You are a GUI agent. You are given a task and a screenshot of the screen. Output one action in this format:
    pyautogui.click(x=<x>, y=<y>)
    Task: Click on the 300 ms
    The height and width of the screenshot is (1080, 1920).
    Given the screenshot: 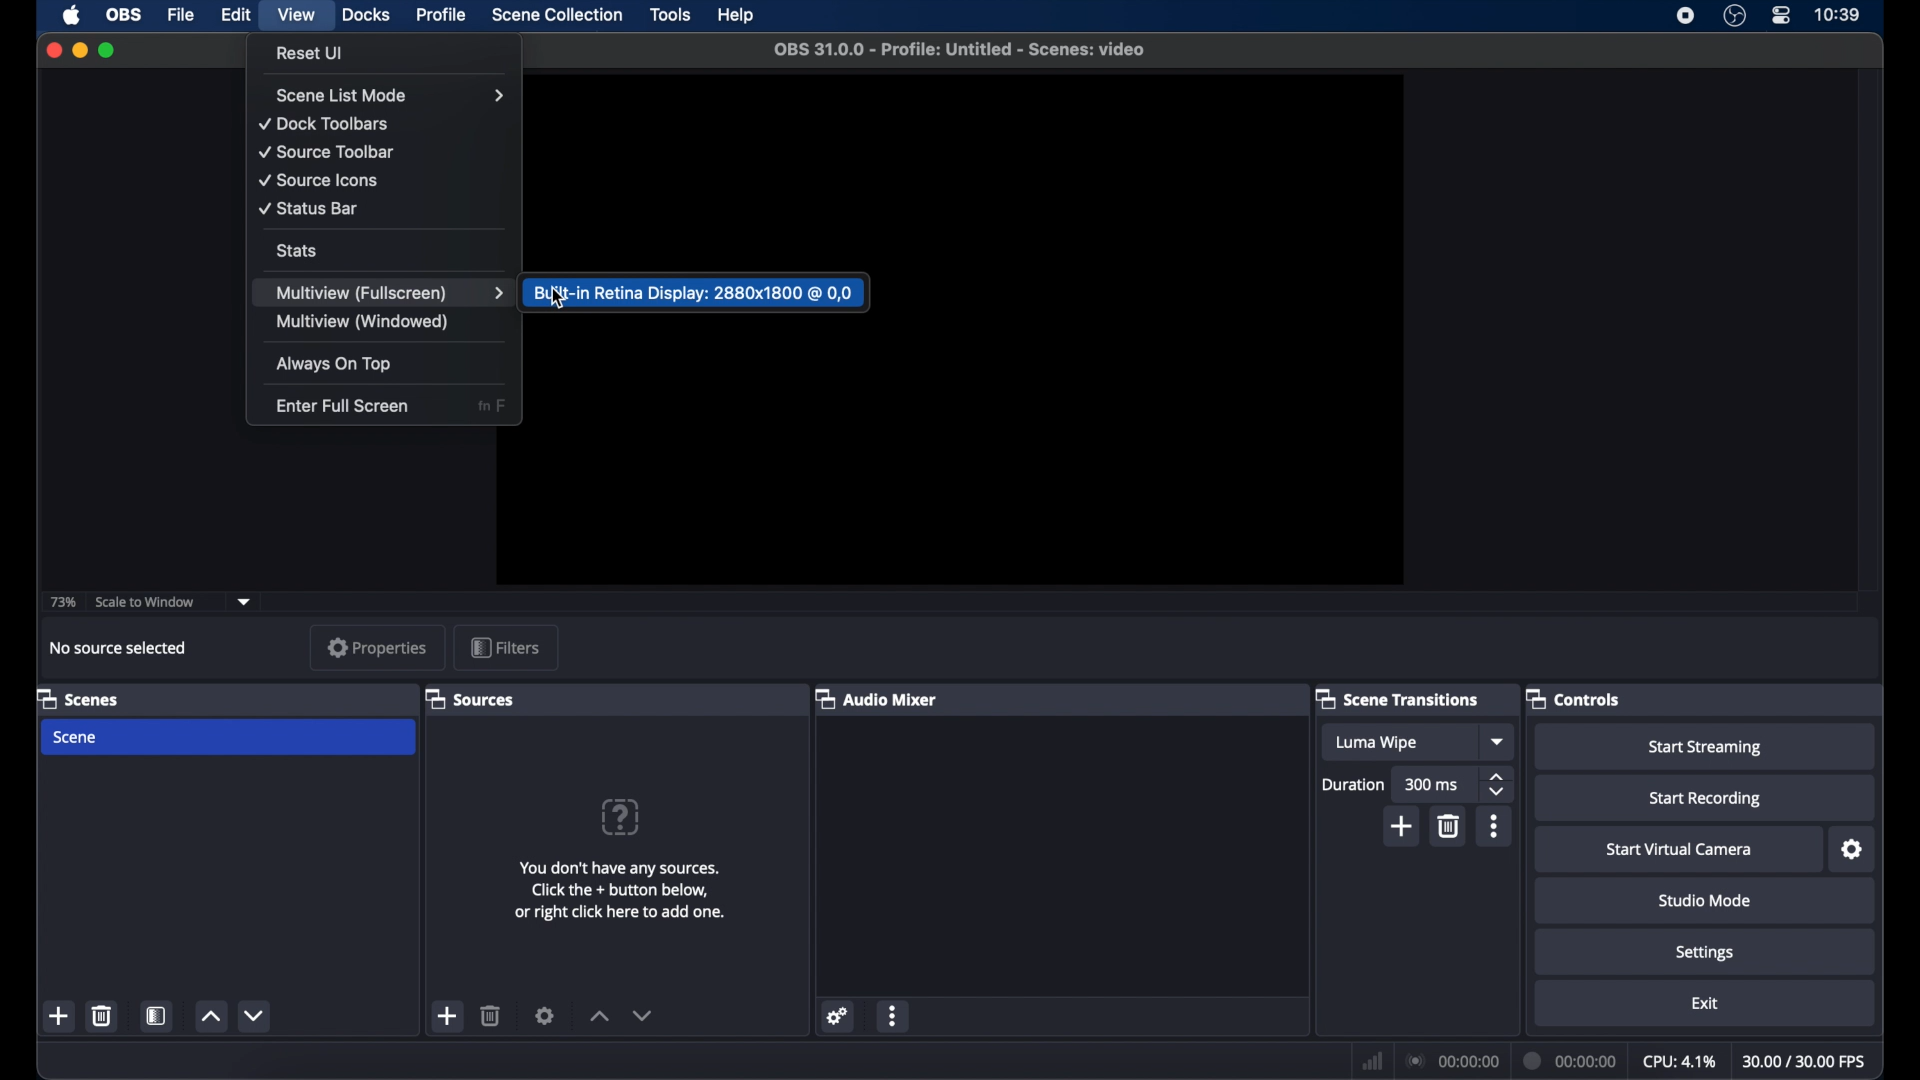 What is the action you would take?
    pyautogui.click(x=1432, y=784)
    